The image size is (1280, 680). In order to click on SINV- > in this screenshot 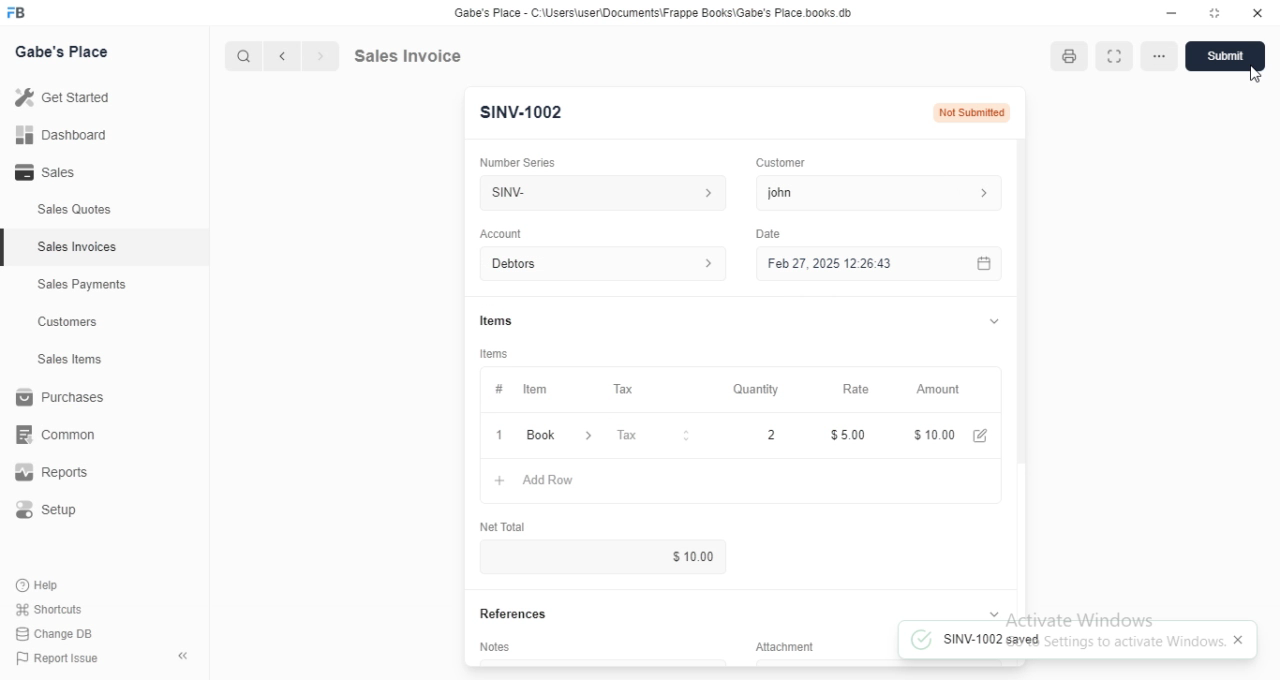, I will do `click(597, 193)`.